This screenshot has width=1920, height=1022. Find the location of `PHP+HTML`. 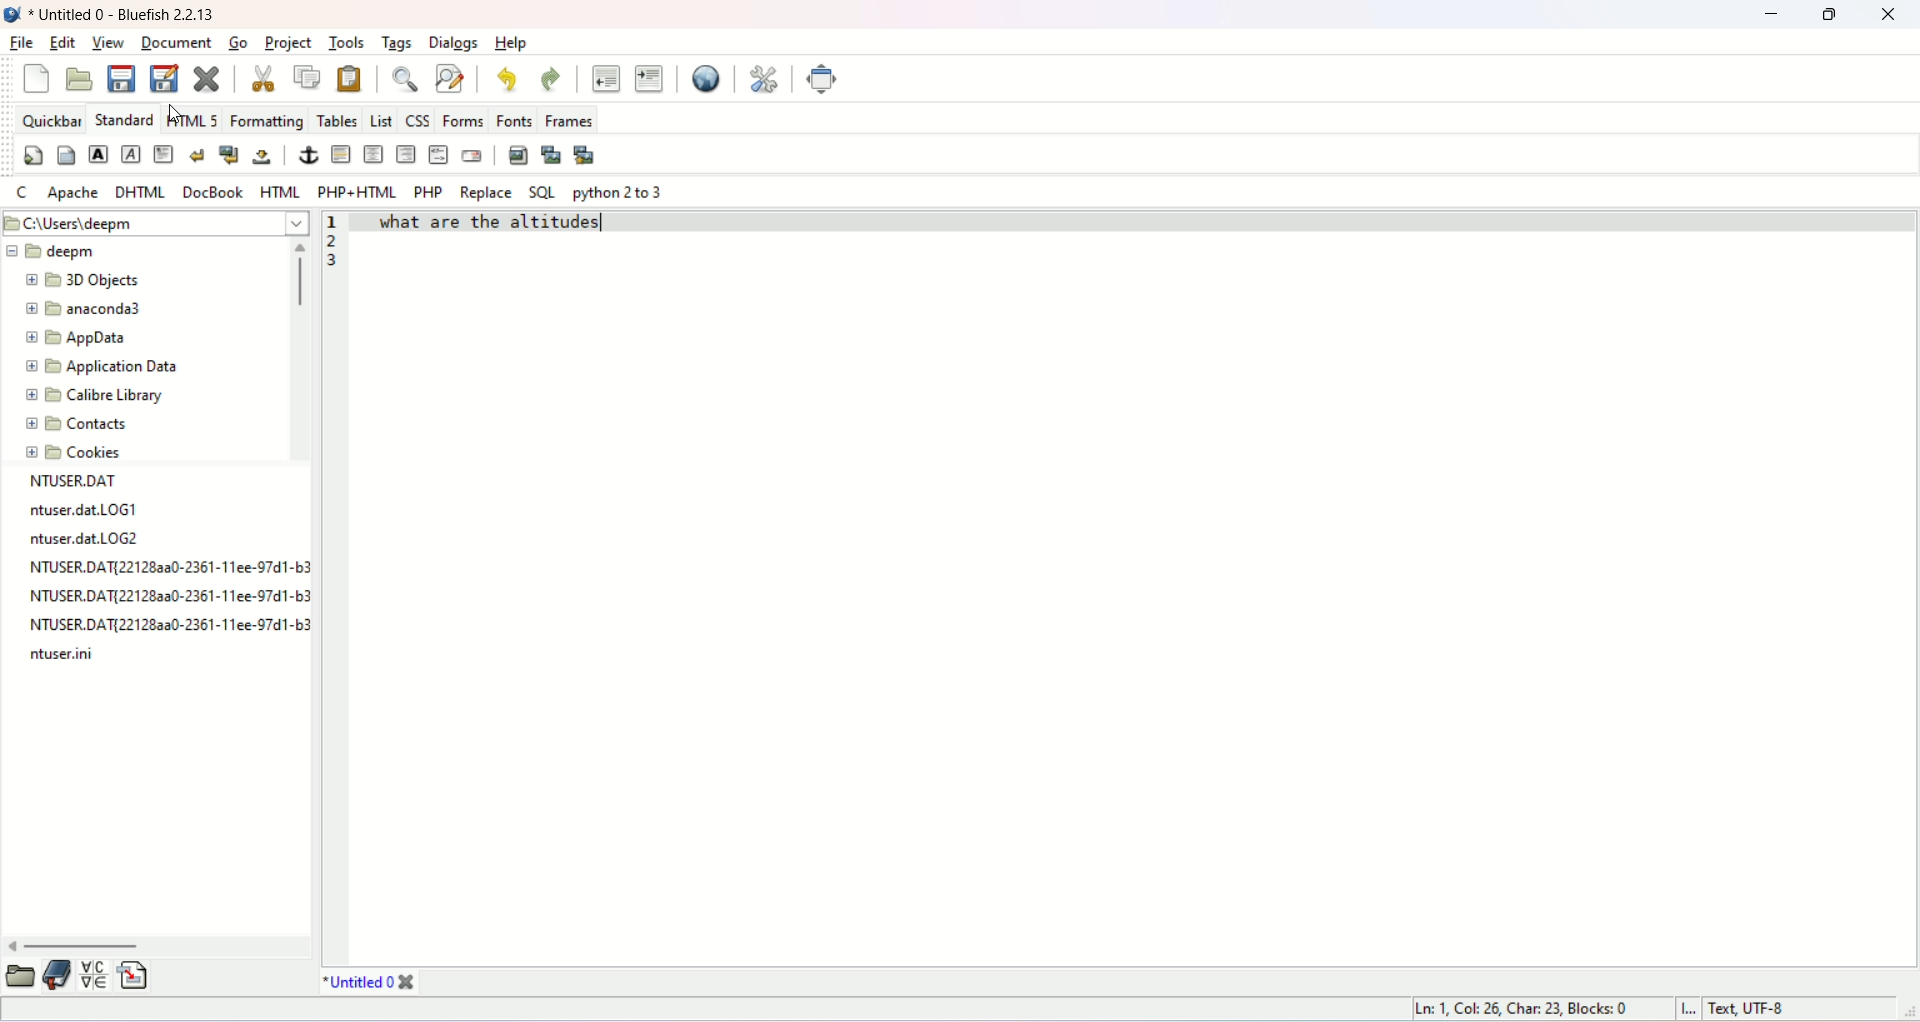

PHP+HTML is located at coordinates (357, 189).